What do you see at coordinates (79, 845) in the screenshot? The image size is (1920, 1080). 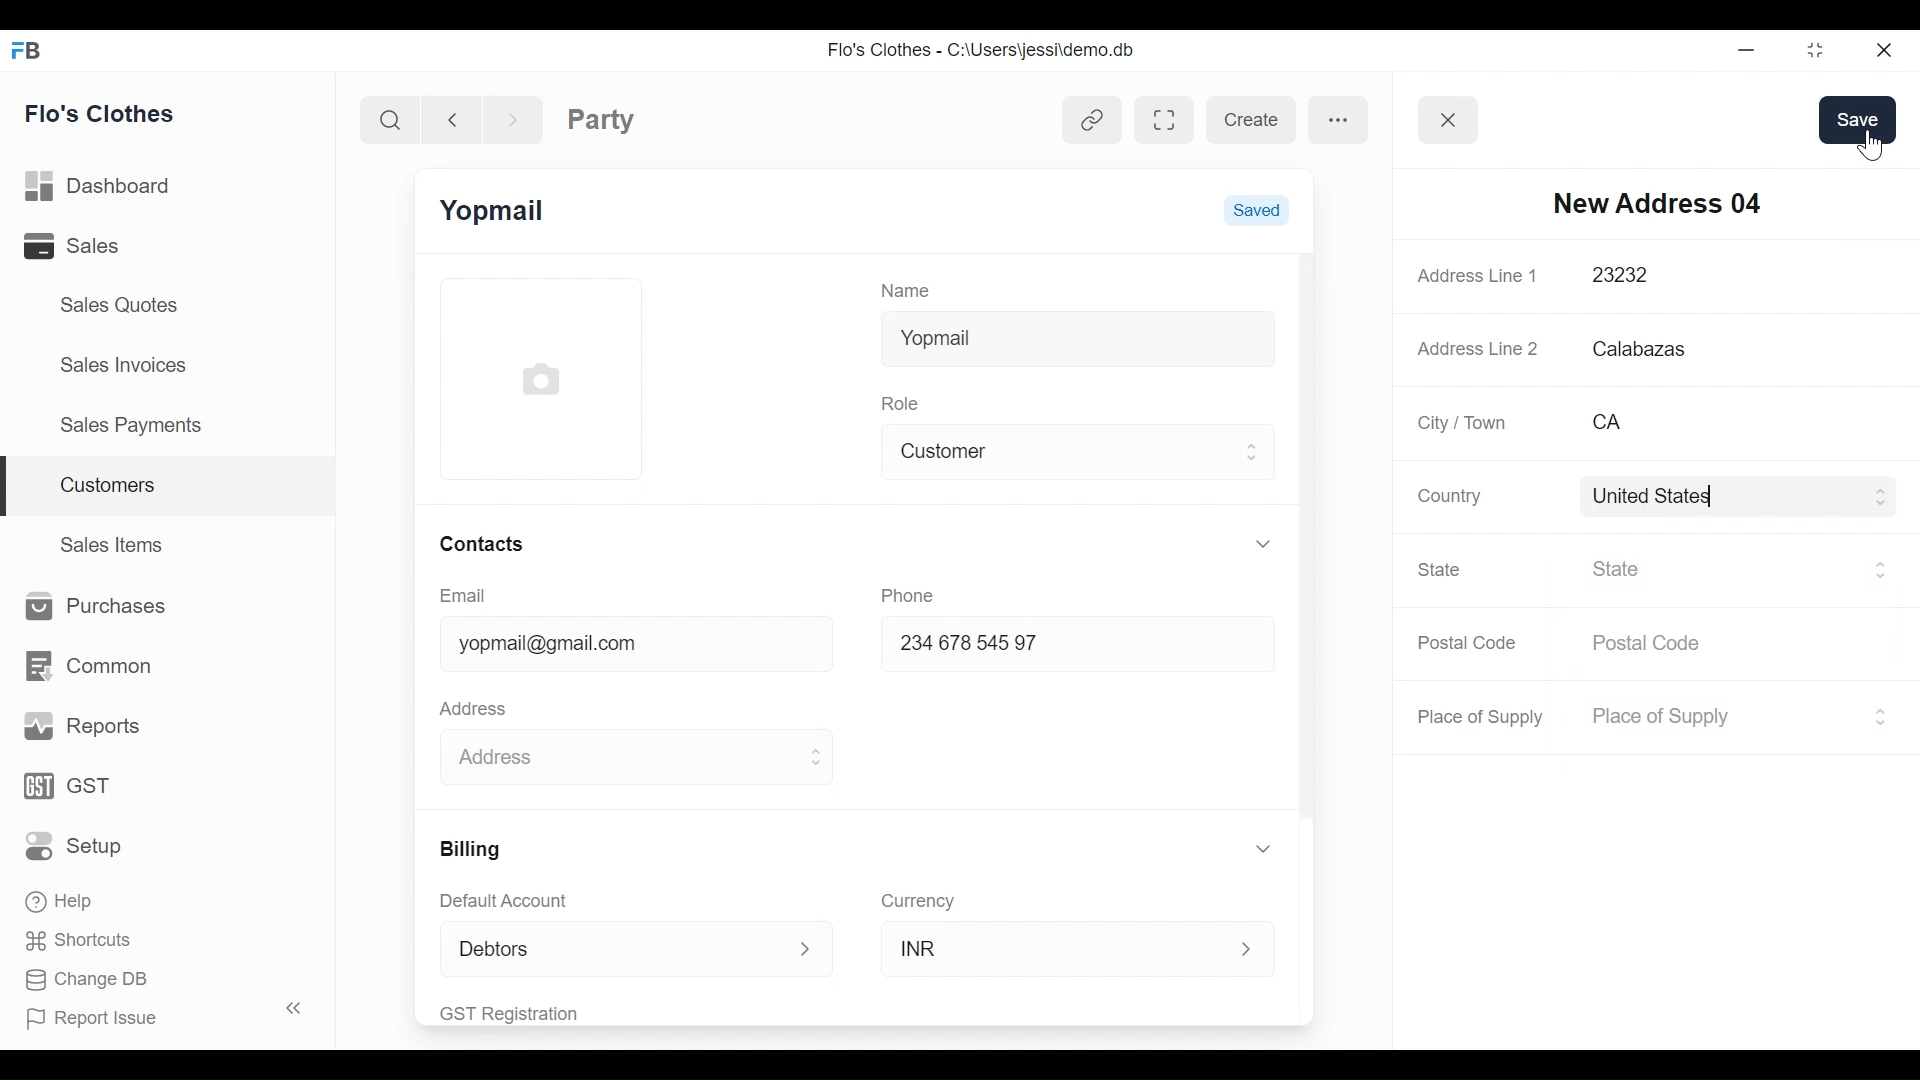 I see `Setup` at bounding box center [79, 845].